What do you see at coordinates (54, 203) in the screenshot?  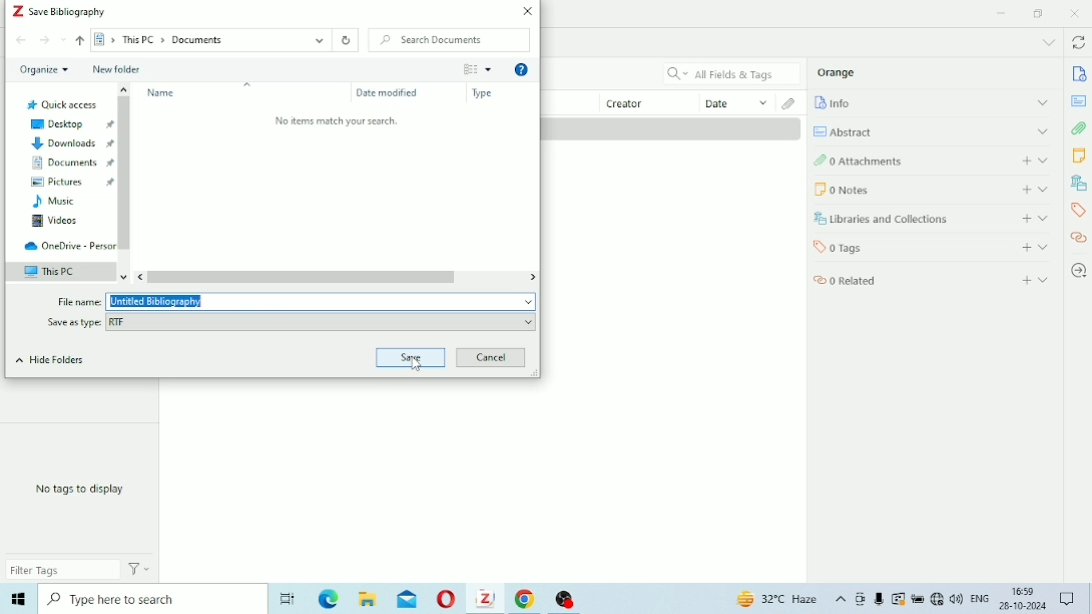 I see `Music` at bounding box center [54, 203].